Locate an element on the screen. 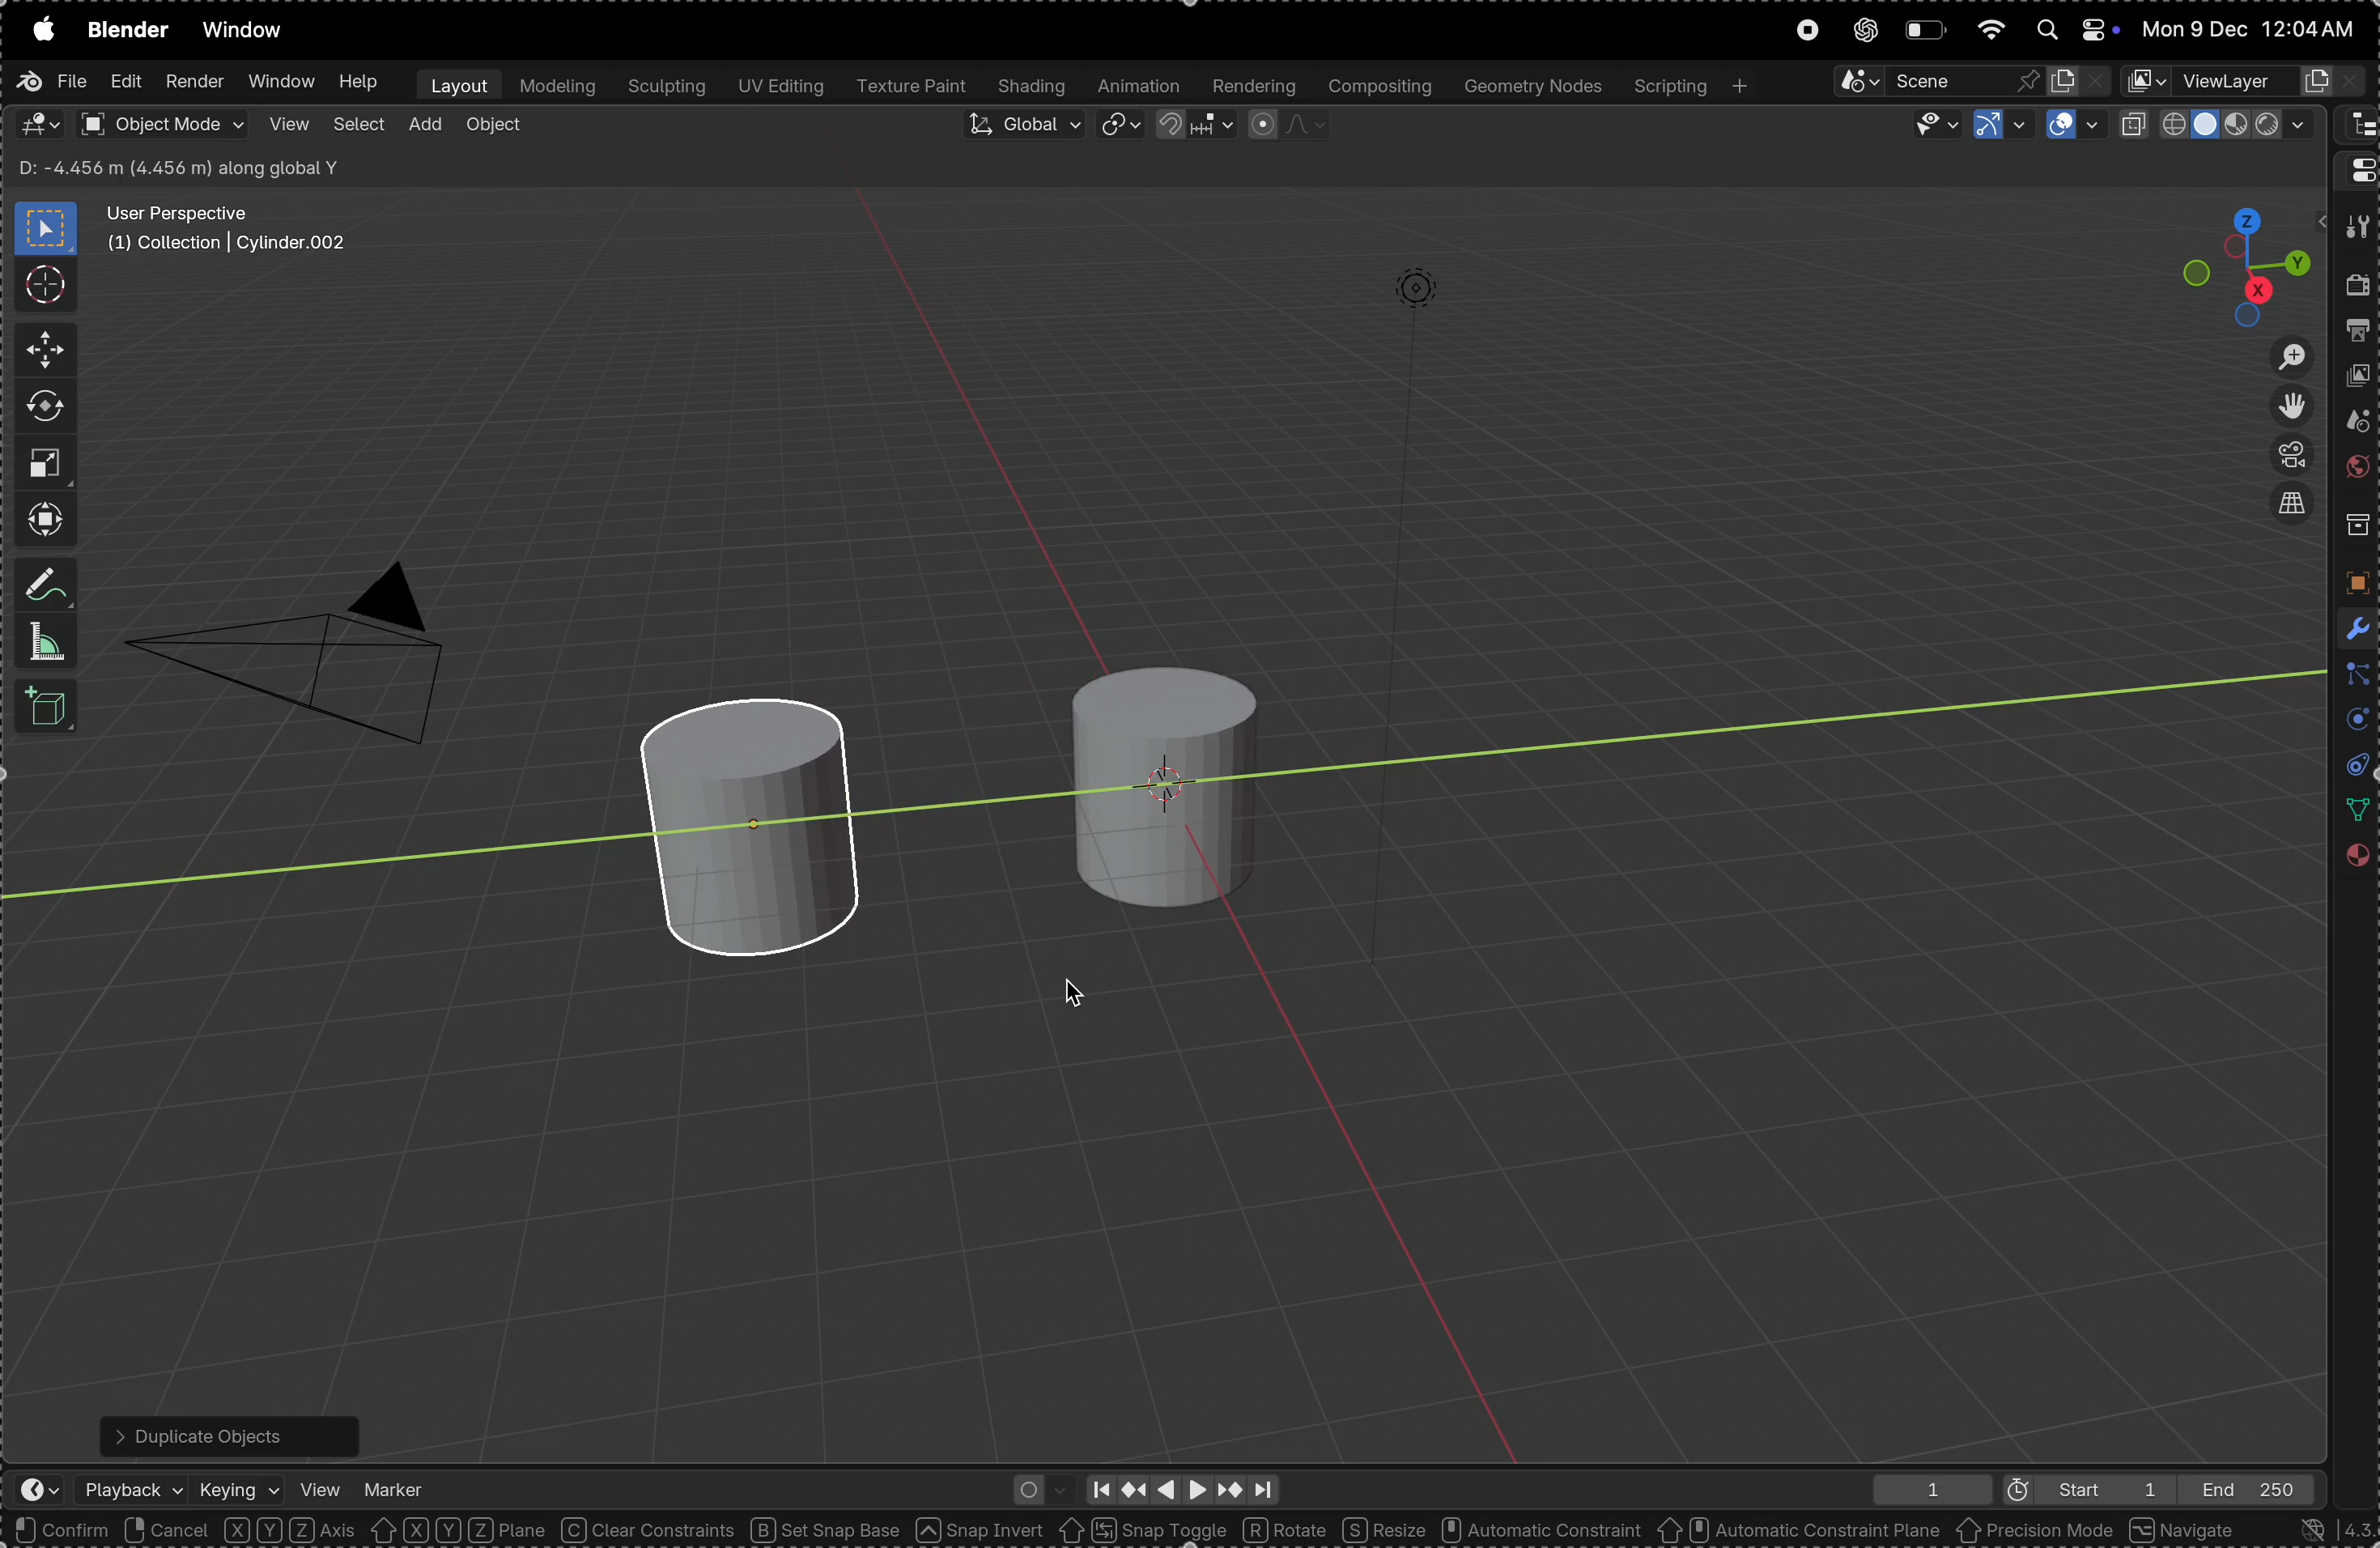 The image size is (2380, 1548). shading is located at coordinates (1033, 87).